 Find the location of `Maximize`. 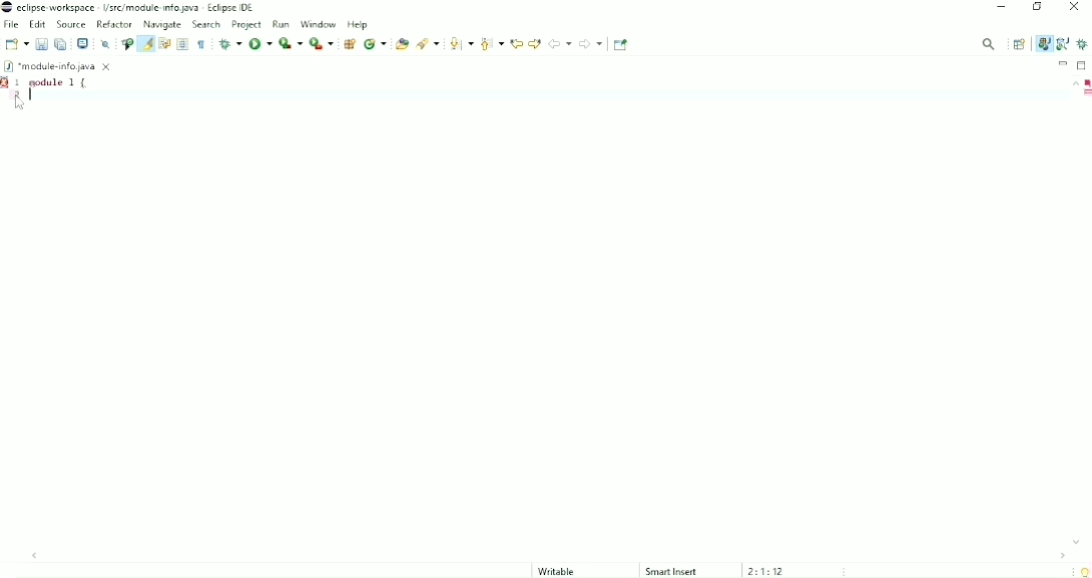

Maximize is located at coordinates (1083, 64).